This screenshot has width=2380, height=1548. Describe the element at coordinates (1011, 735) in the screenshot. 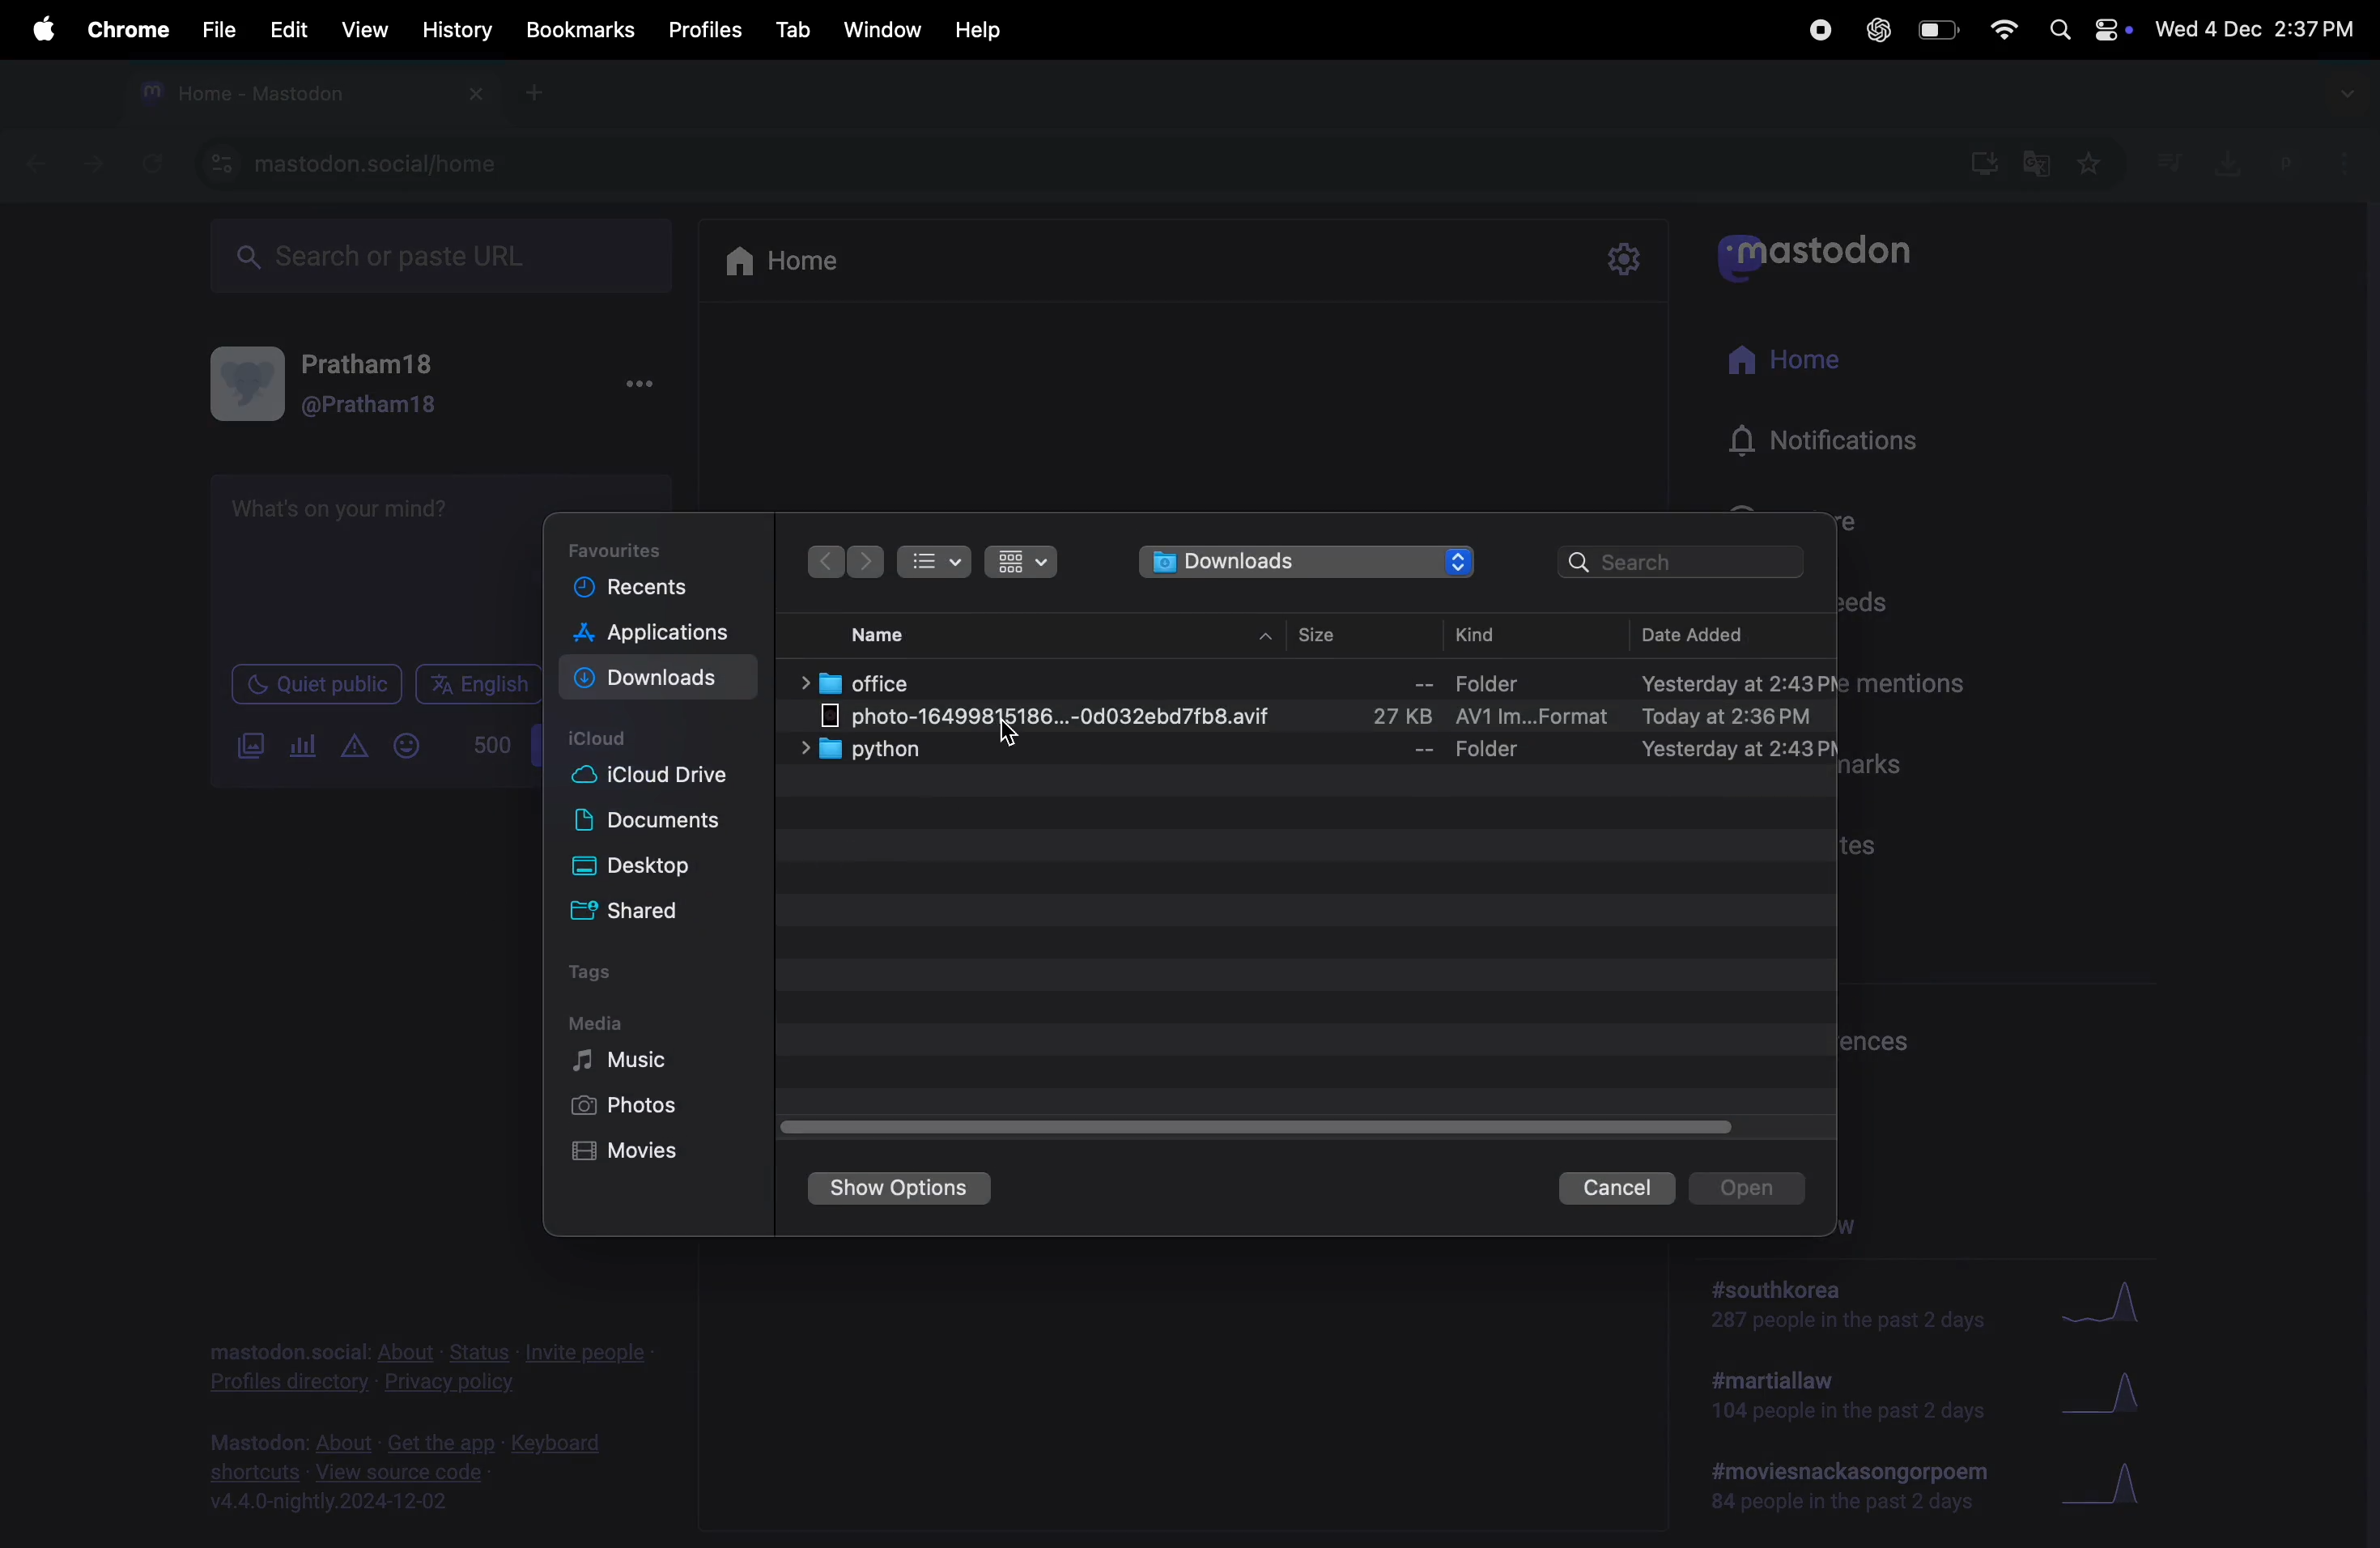

I see `cursor` at that location.